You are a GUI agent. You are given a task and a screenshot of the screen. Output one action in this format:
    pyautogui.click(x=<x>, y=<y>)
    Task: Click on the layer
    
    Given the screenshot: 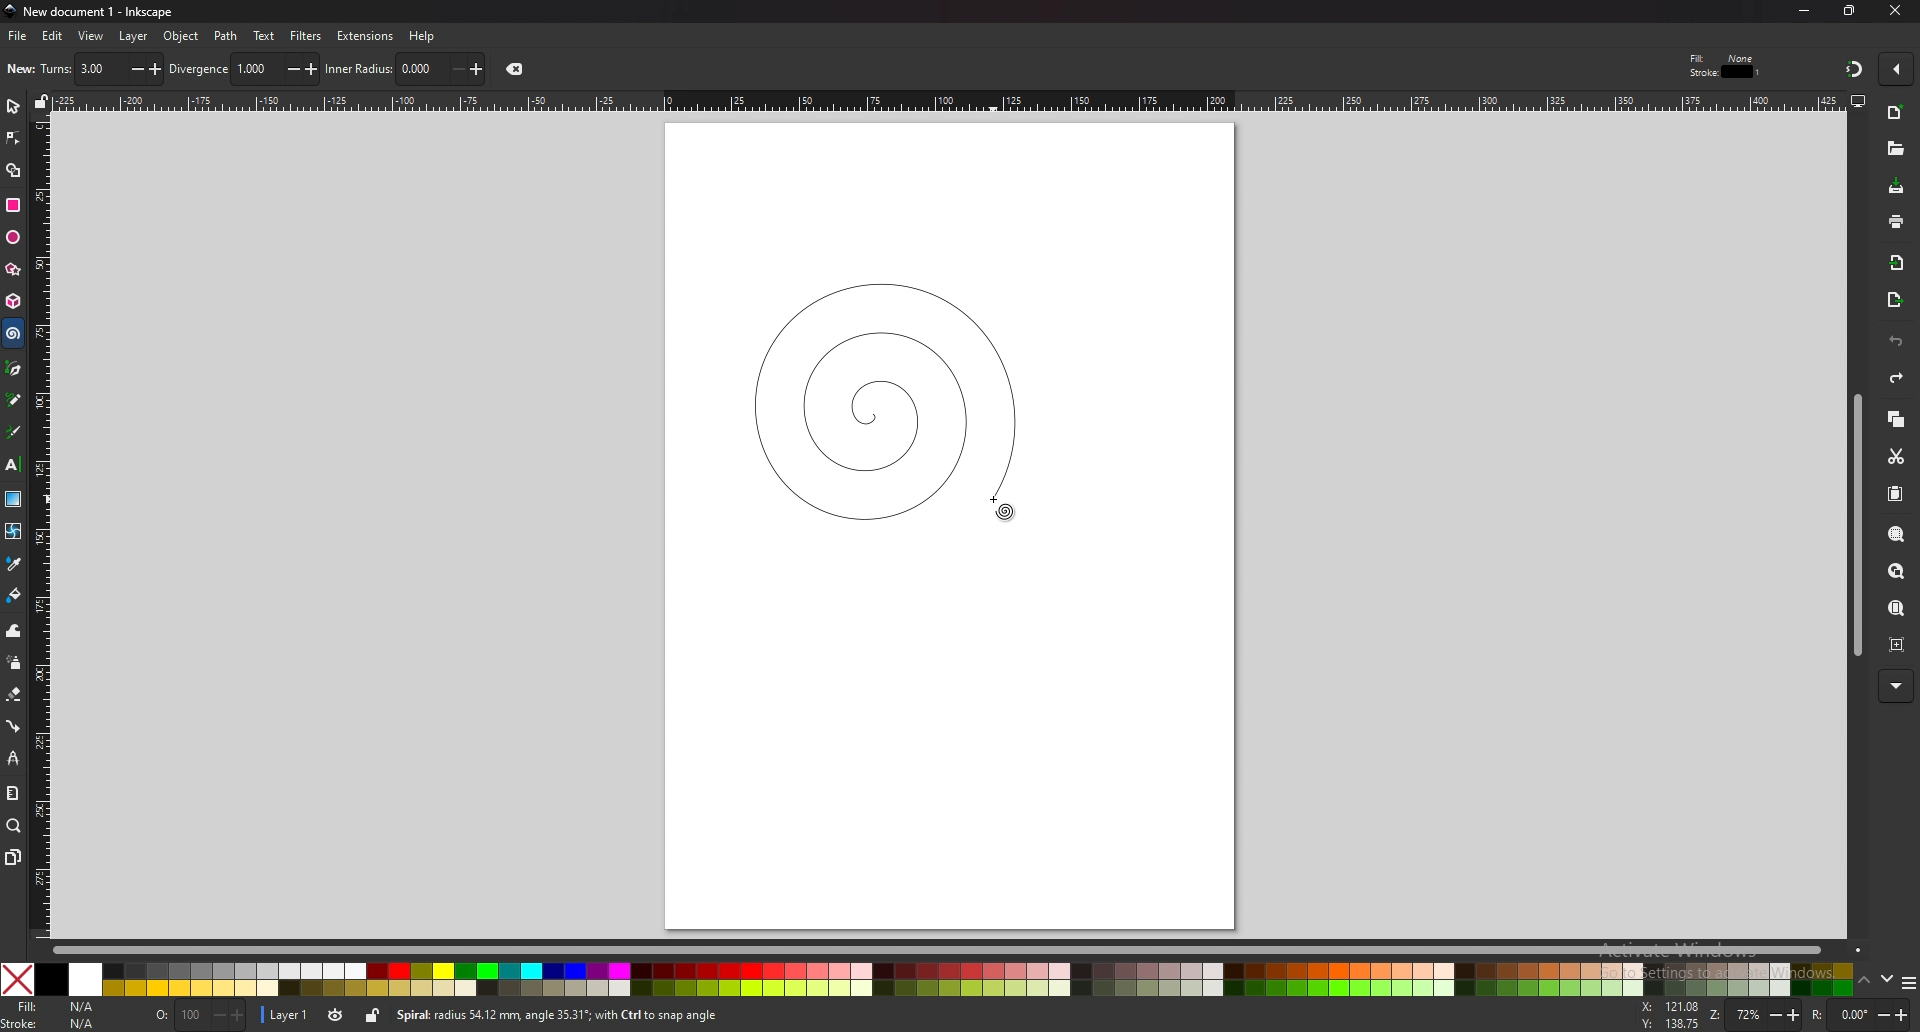 What is the action you would take?
    pyautogui.click(x=134, y=35)
    